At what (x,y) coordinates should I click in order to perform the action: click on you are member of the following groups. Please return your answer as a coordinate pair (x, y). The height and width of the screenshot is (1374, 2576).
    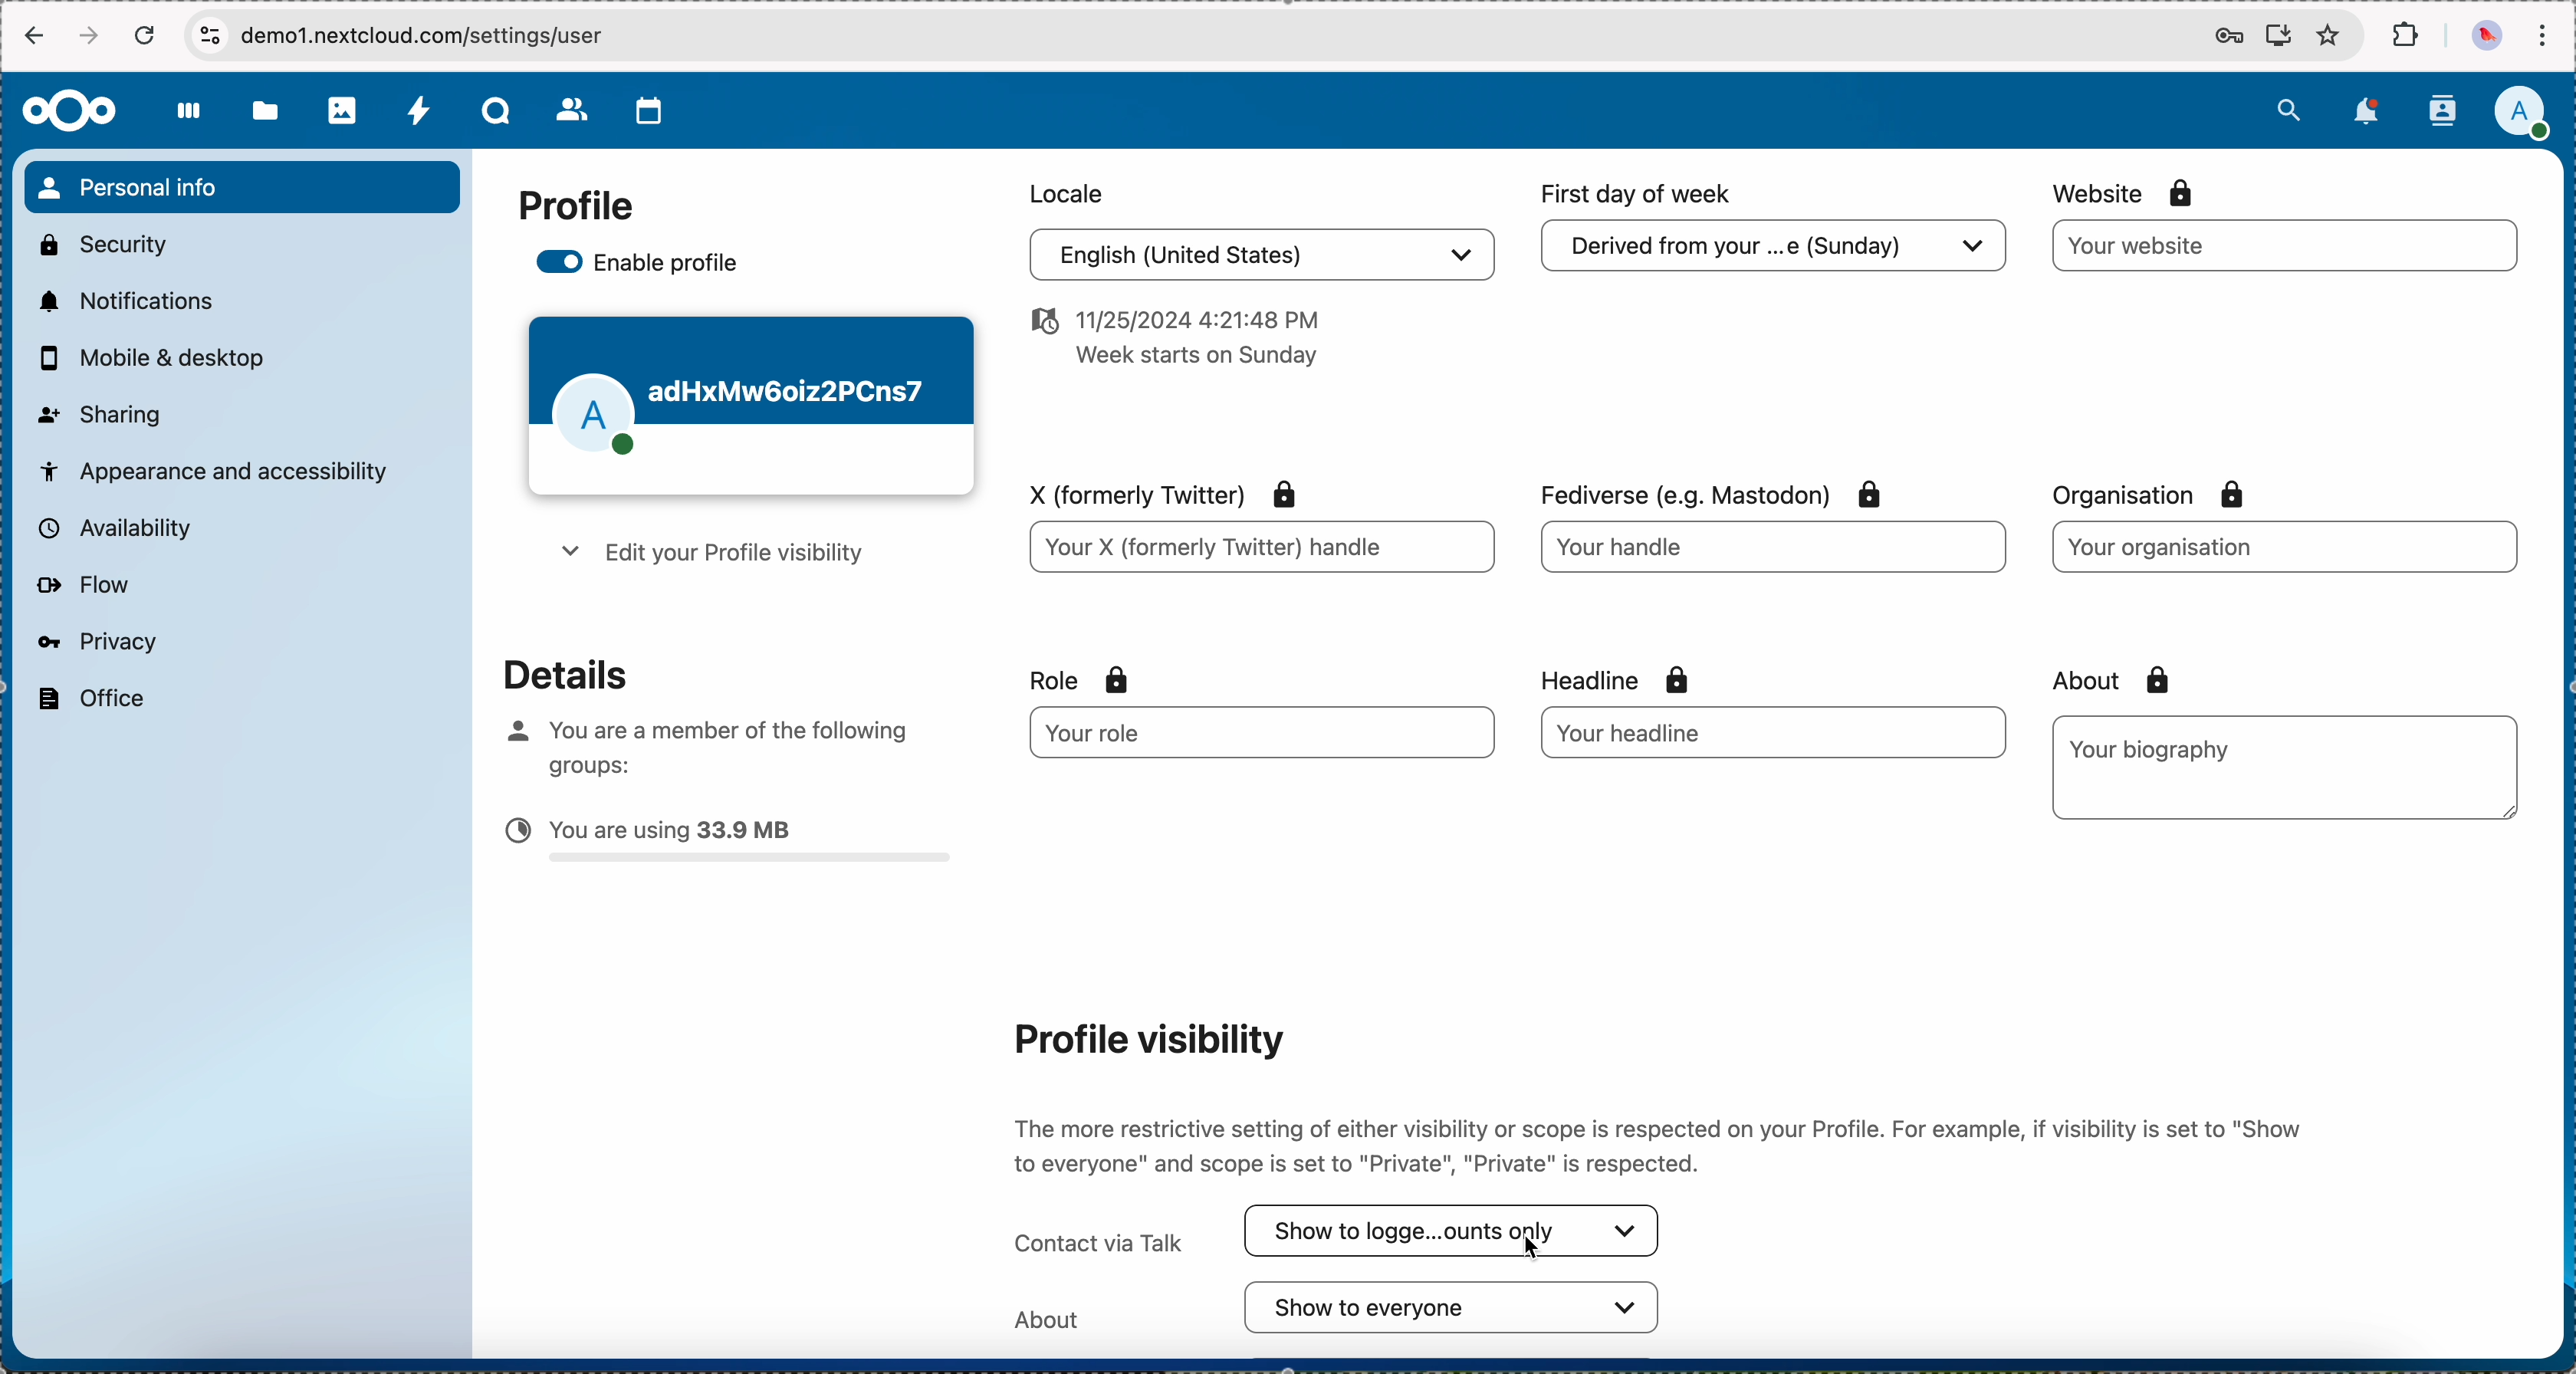
    Looking at the image, I should click on (699, 743).